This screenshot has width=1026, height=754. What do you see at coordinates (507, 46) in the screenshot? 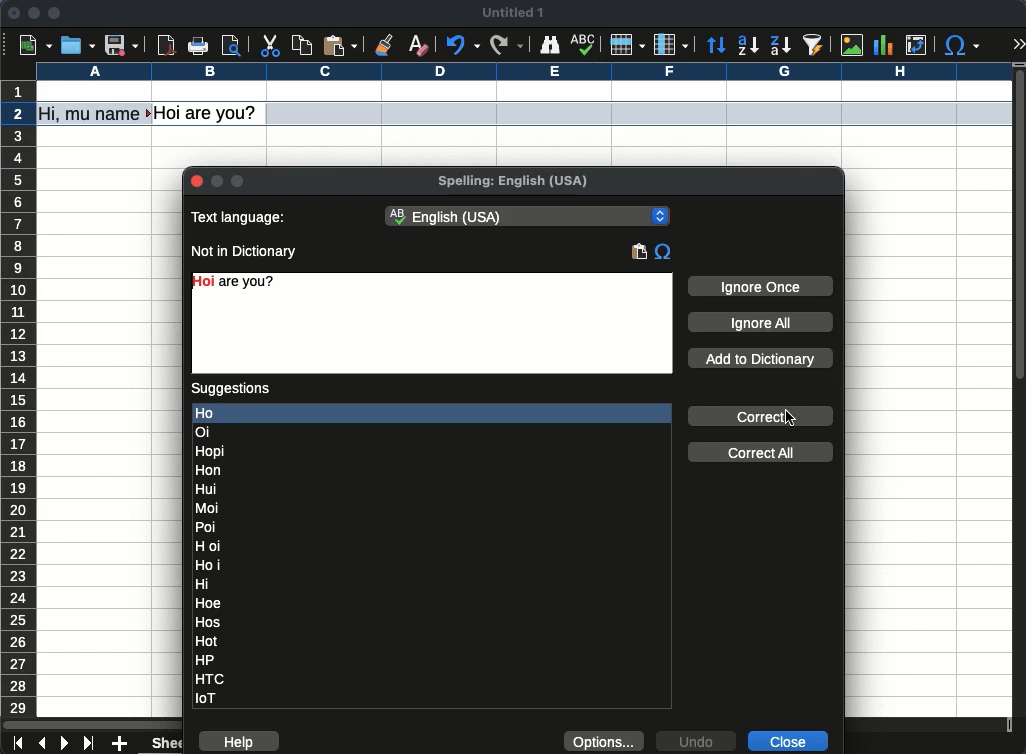
I see `redo` at bounding box center [507, 46].